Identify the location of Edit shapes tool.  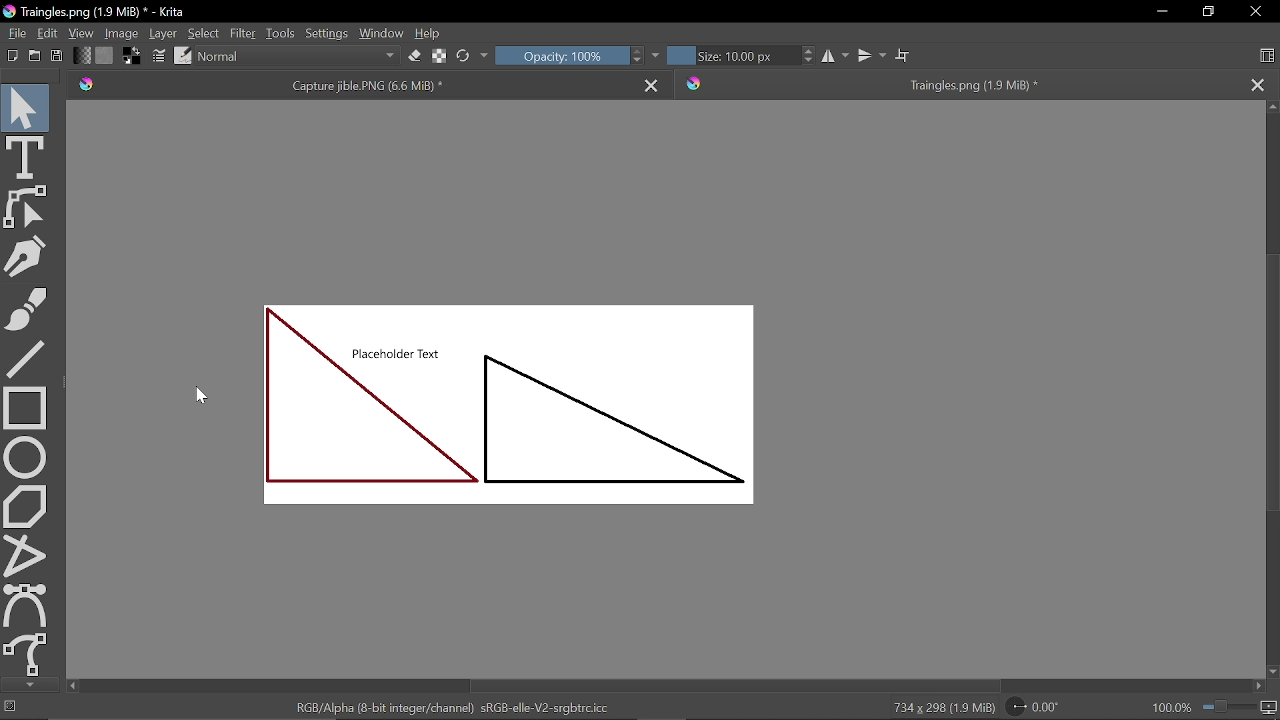
(26, 207).